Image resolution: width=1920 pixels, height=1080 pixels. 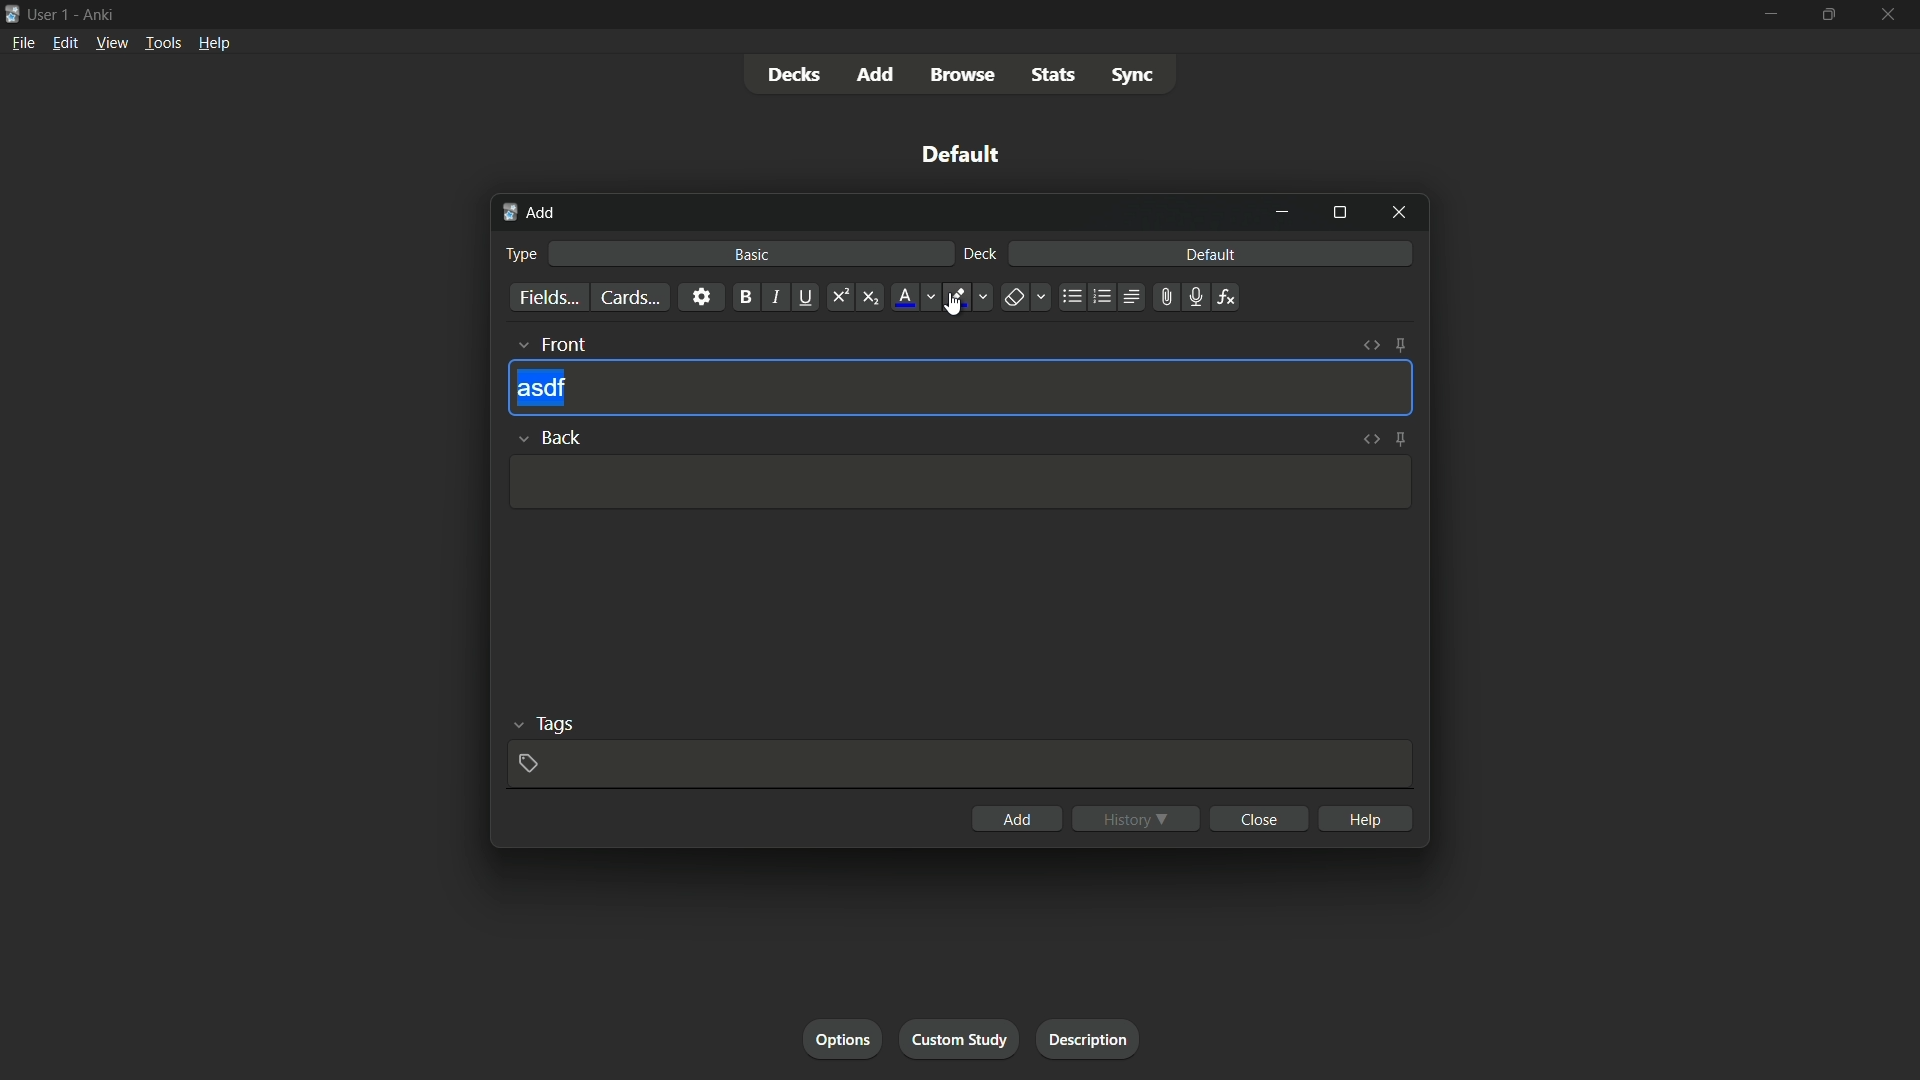 I want to click on italic, so click(x=774, y=296).